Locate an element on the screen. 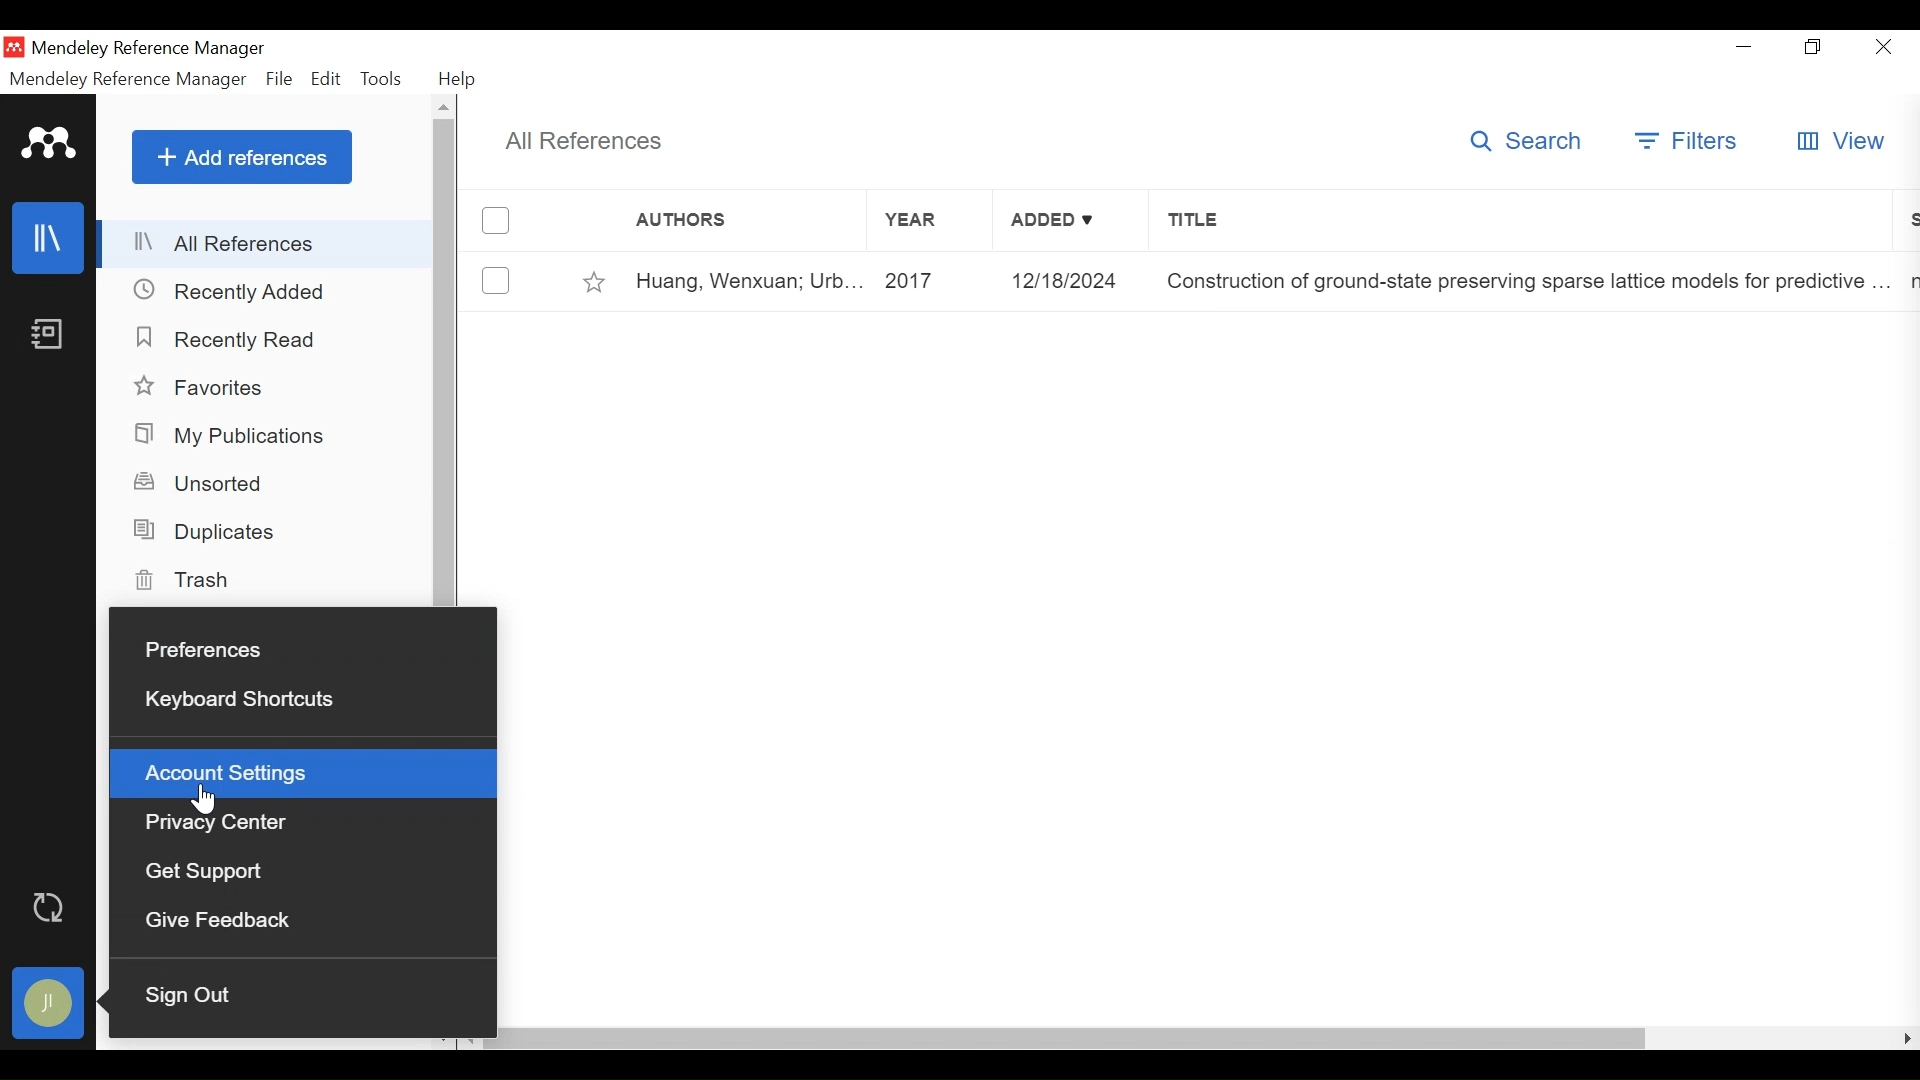 The width and height of the screenshot is (1920, 1080). Toggle Favorites is located at coordinates (595, 282).